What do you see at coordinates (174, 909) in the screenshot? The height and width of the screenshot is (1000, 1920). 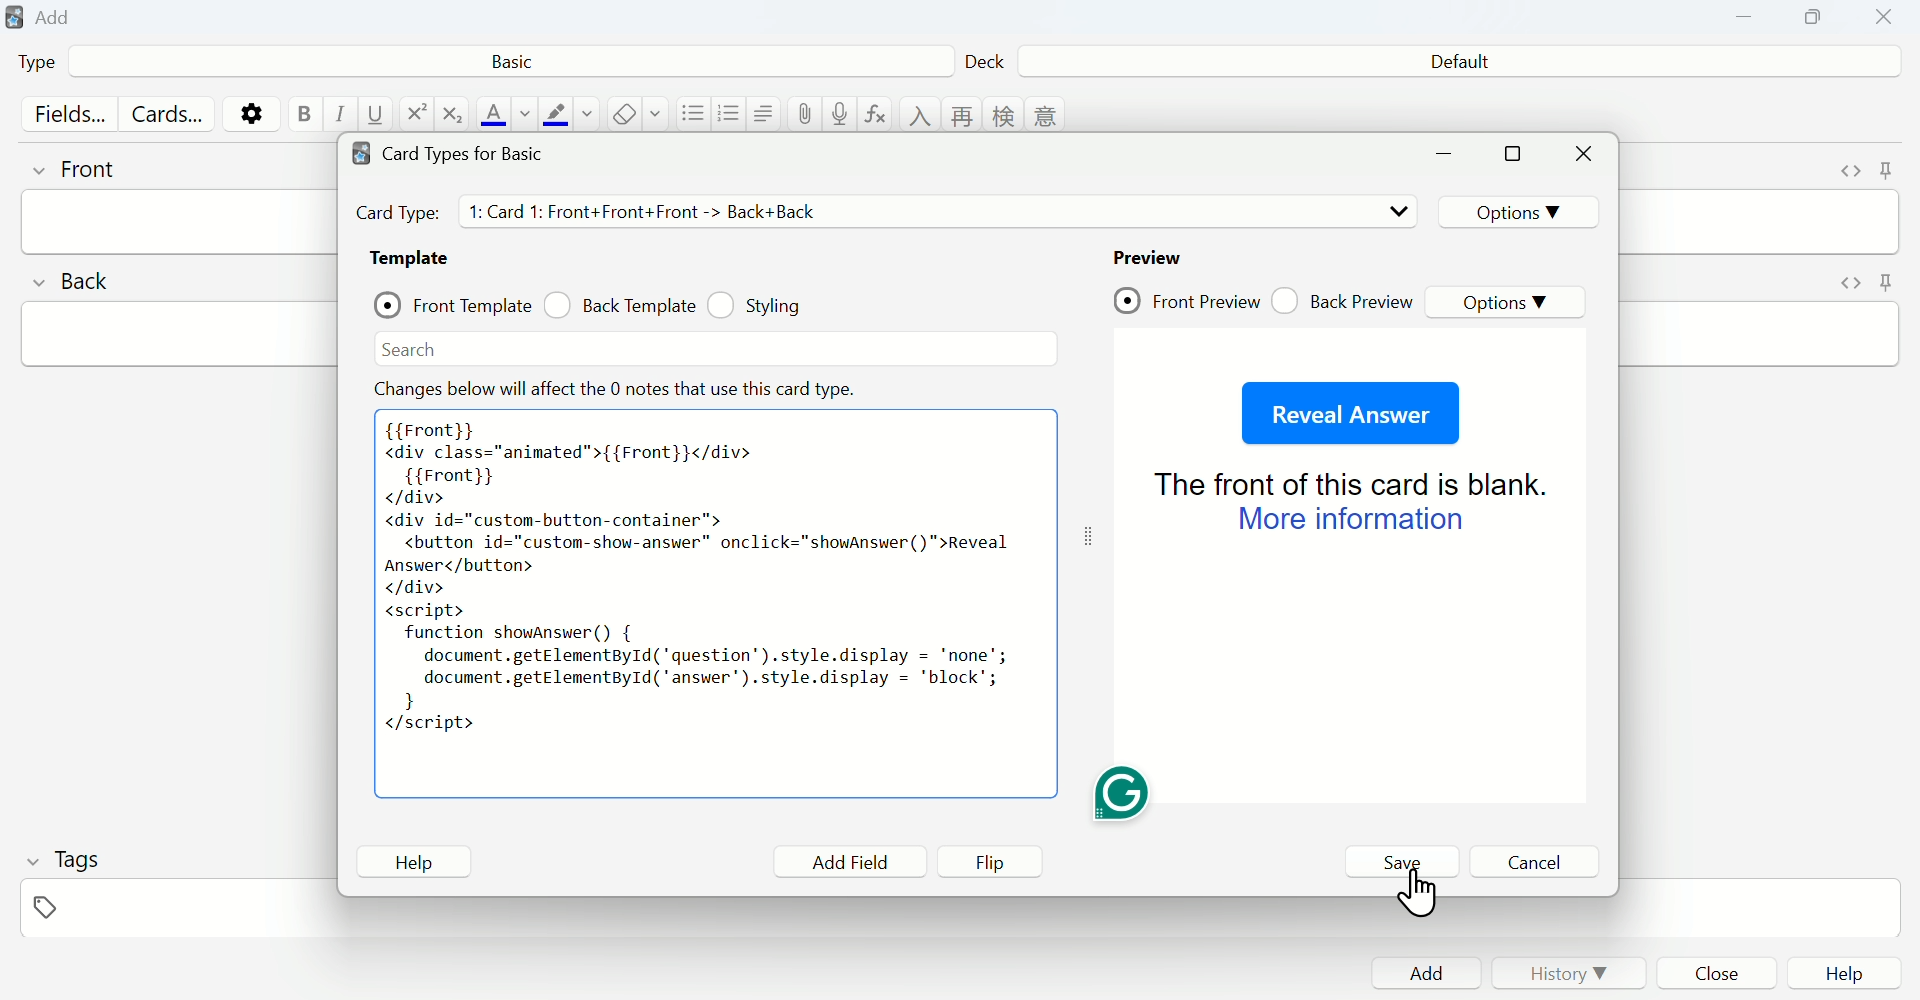 I see `tags` at bounding box center [174, 909].